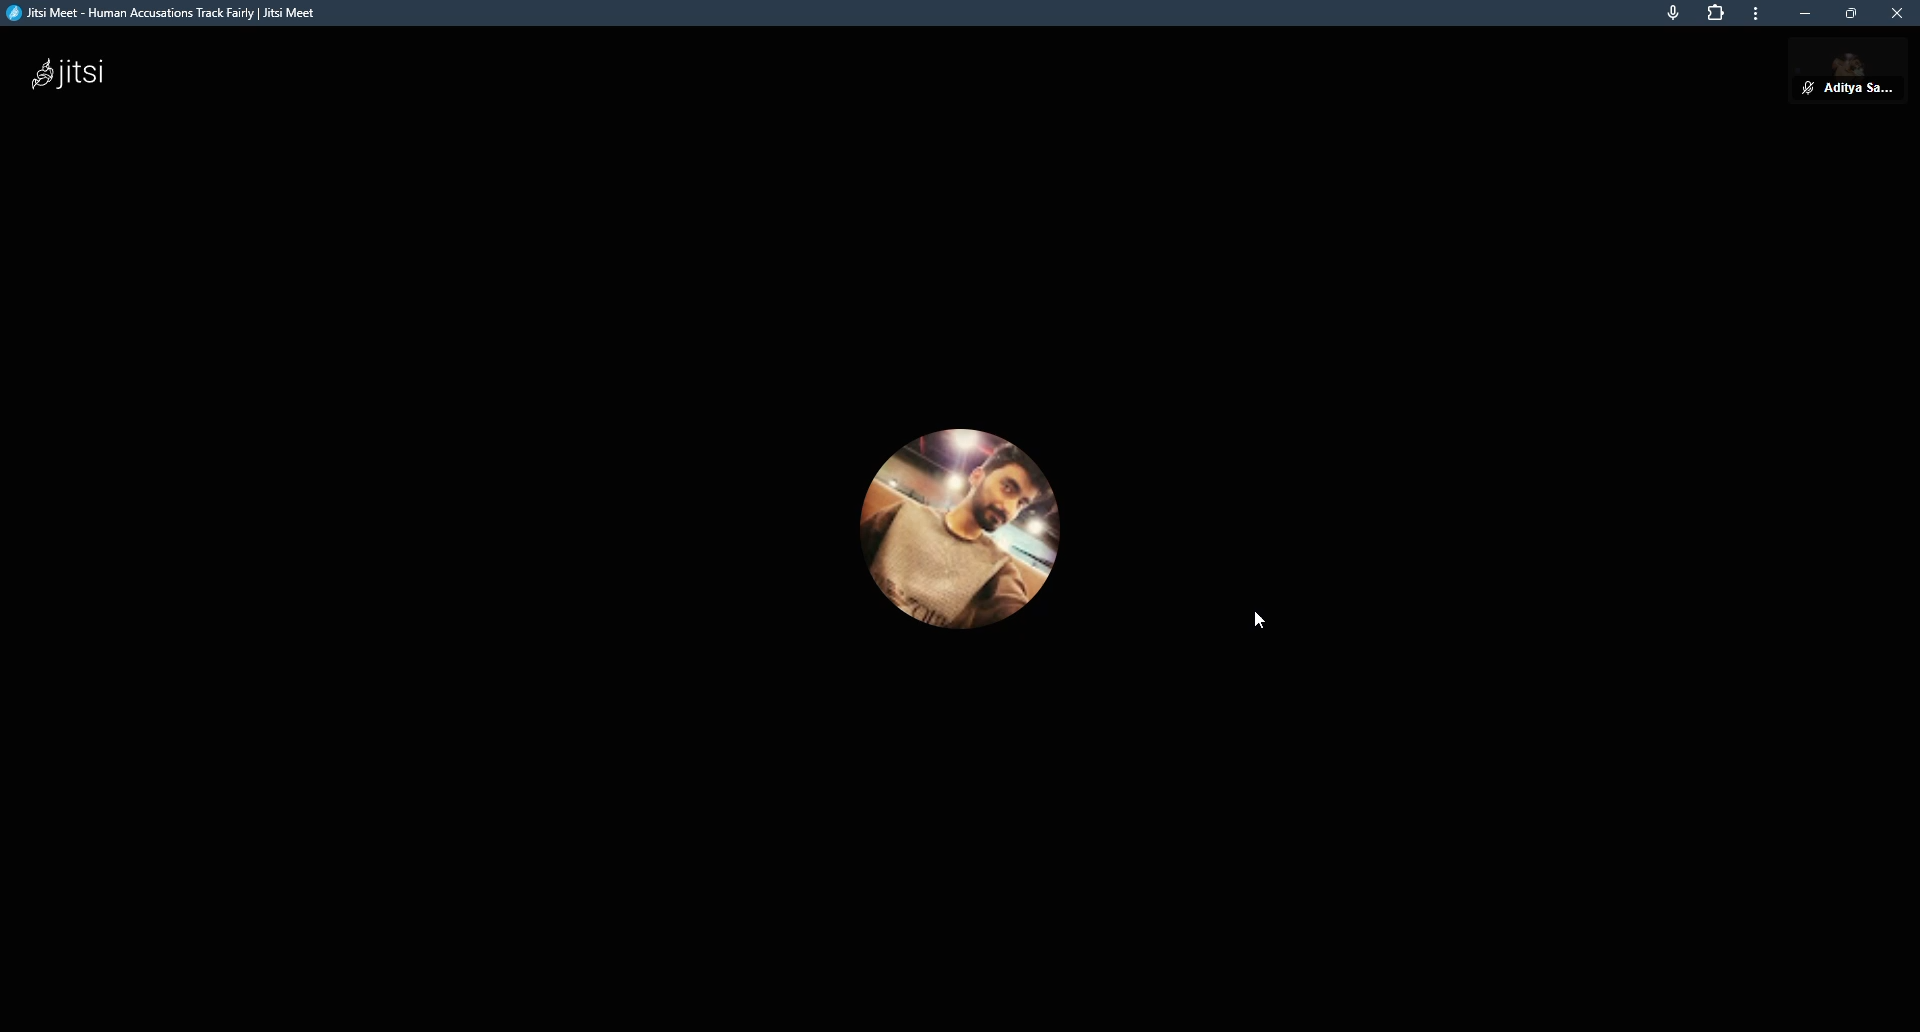 Image resolution: width=1920 pixels, height=1032 pixels. What do you see at coordinates (1672, 10) in the screenshot?
I see `mic` at bounding box center [1672, 10].